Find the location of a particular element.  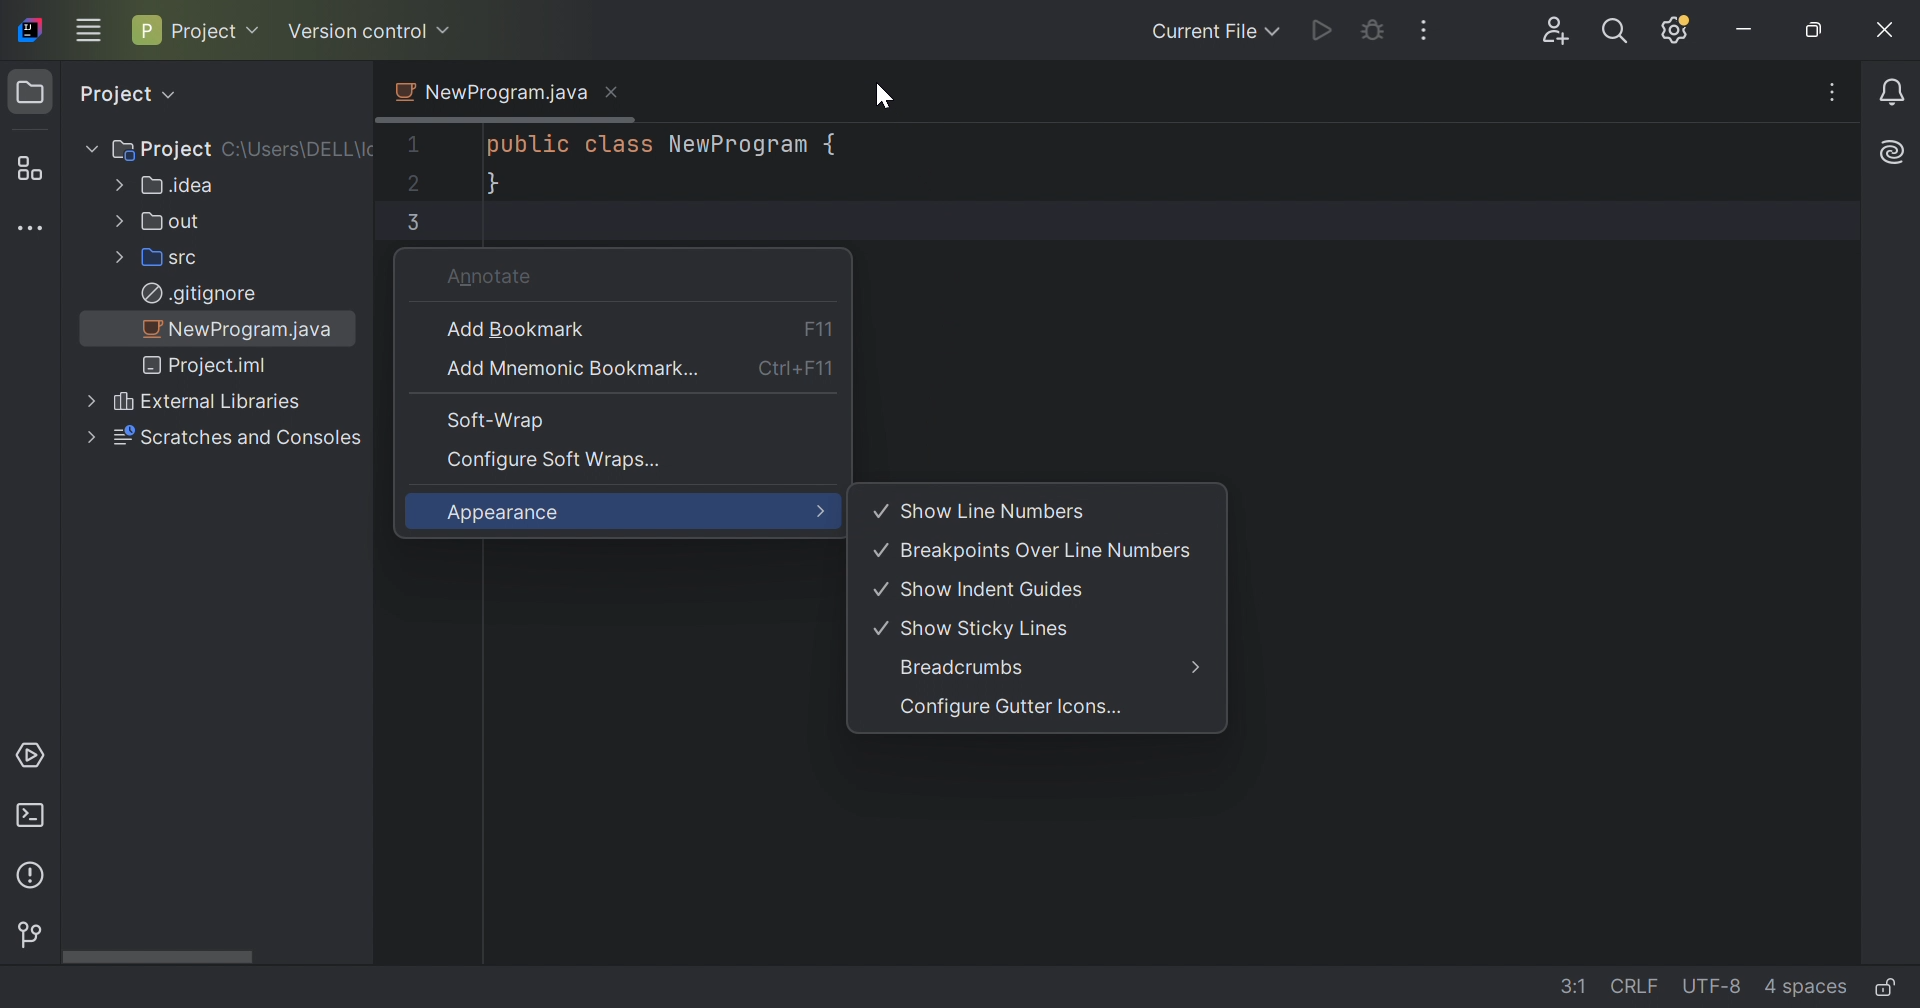

NewProgram.java is located at coordinates (244, 328).